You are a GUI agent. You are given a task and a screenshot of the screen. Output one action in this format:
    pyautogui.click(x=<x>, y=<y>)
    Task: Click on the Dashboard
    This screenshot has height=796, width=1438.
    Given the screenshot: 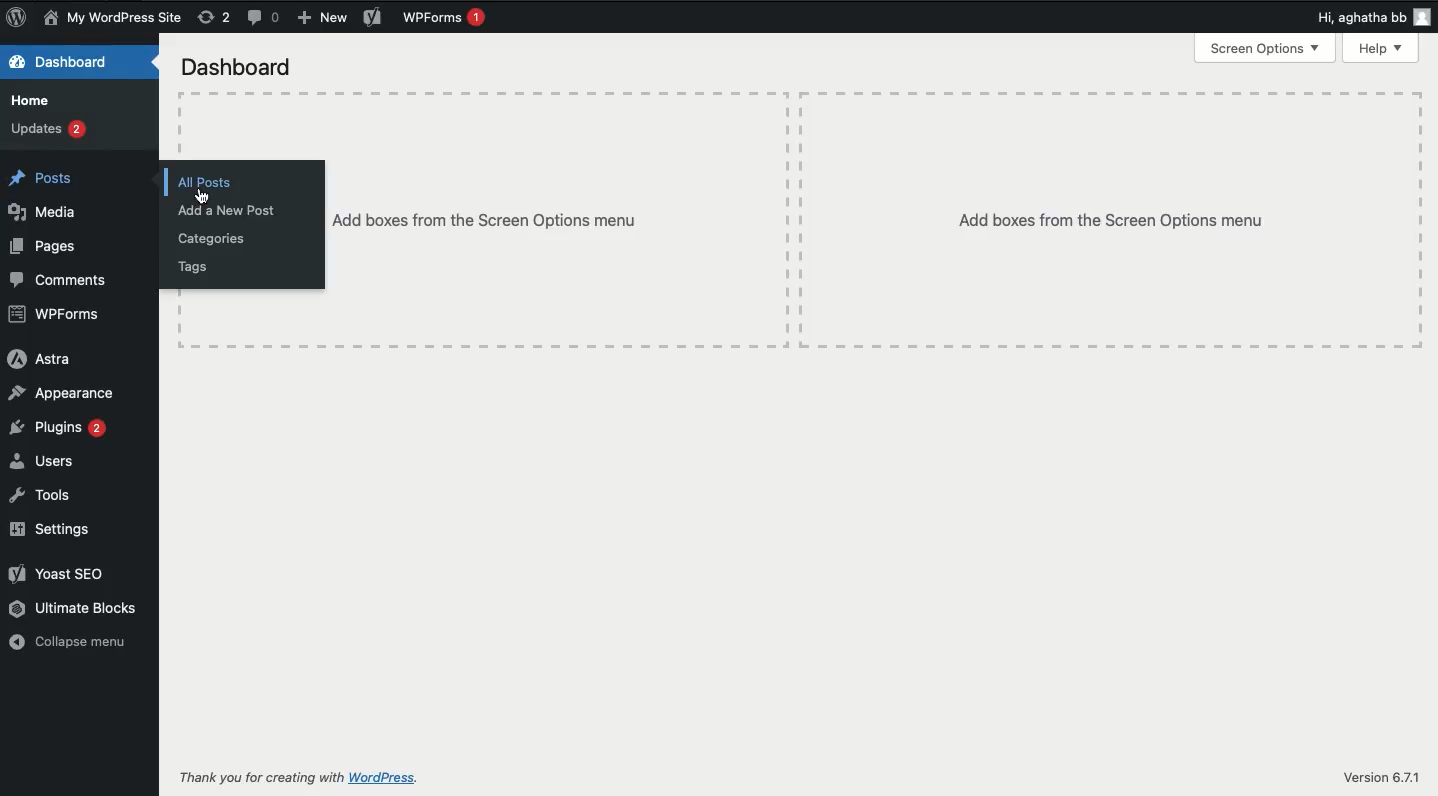 What is the action you would take?
    pyautogui.click(x=241, y=69)
    